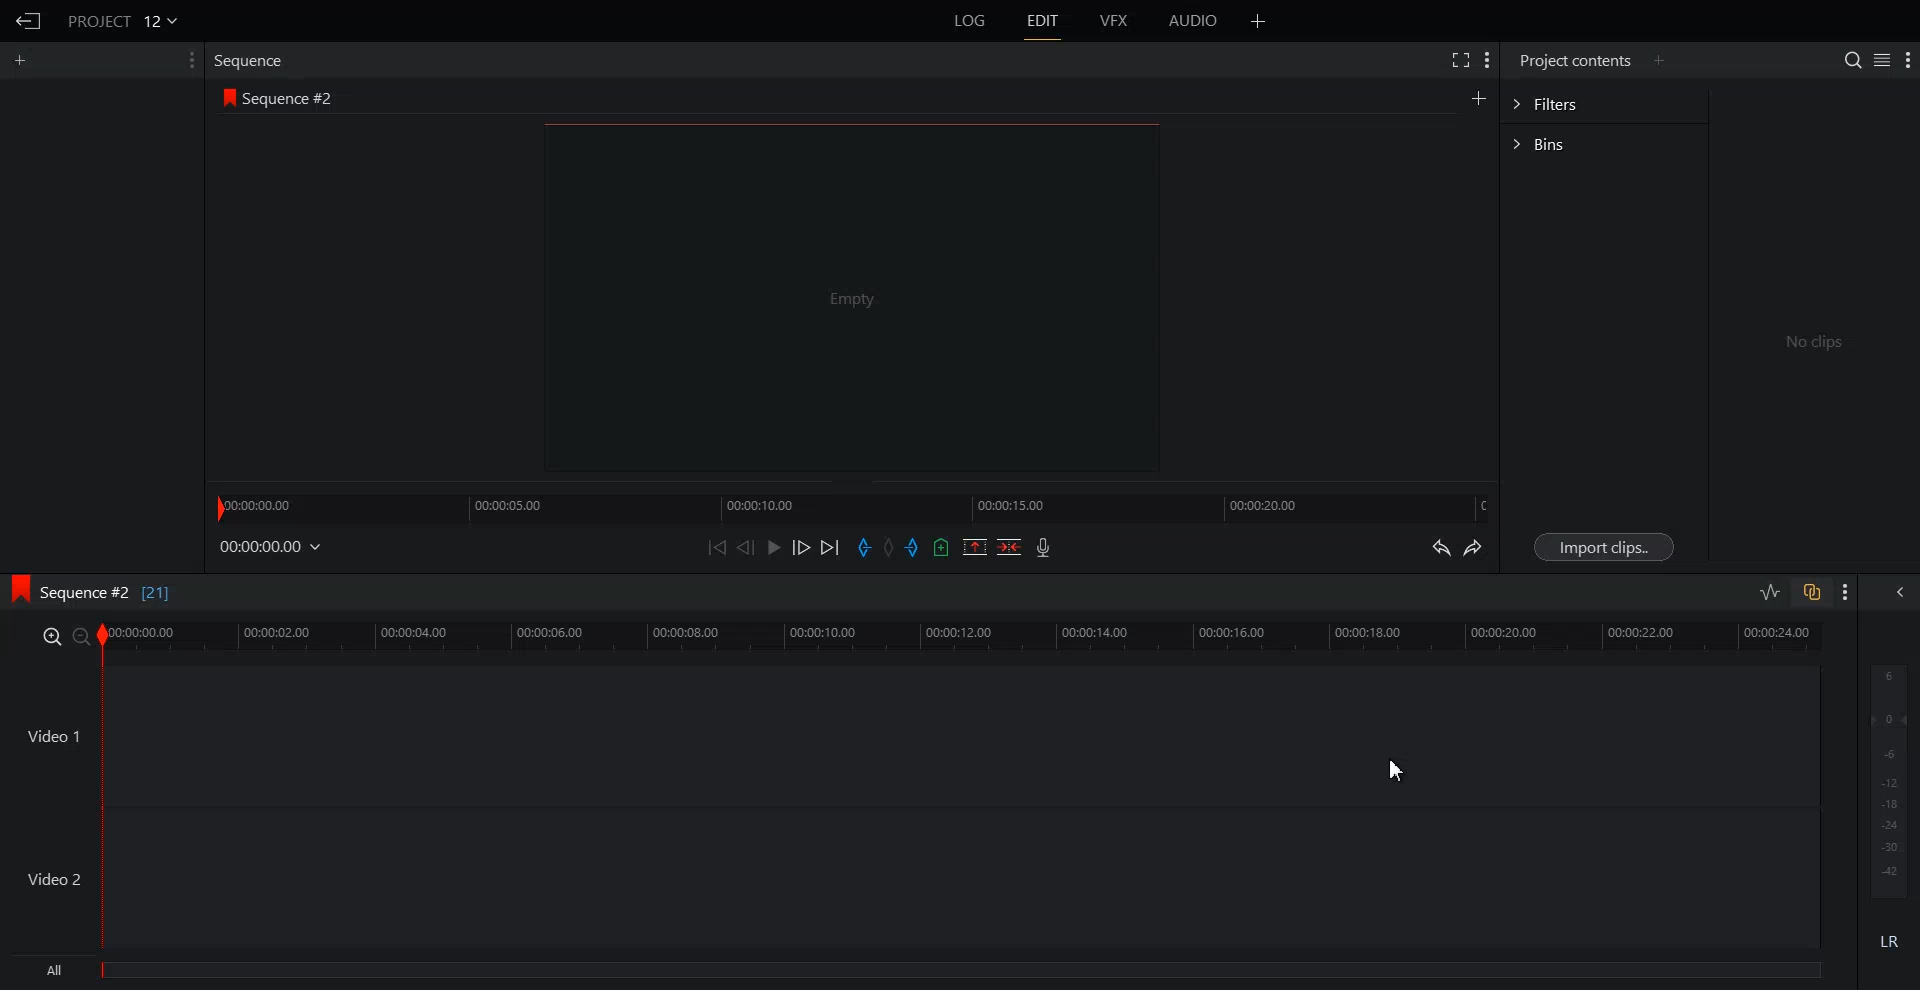 The image size is (1920, 990). Describe the element at coordinates (1890, 941) in the screenshot. I see `Mute` at that location.